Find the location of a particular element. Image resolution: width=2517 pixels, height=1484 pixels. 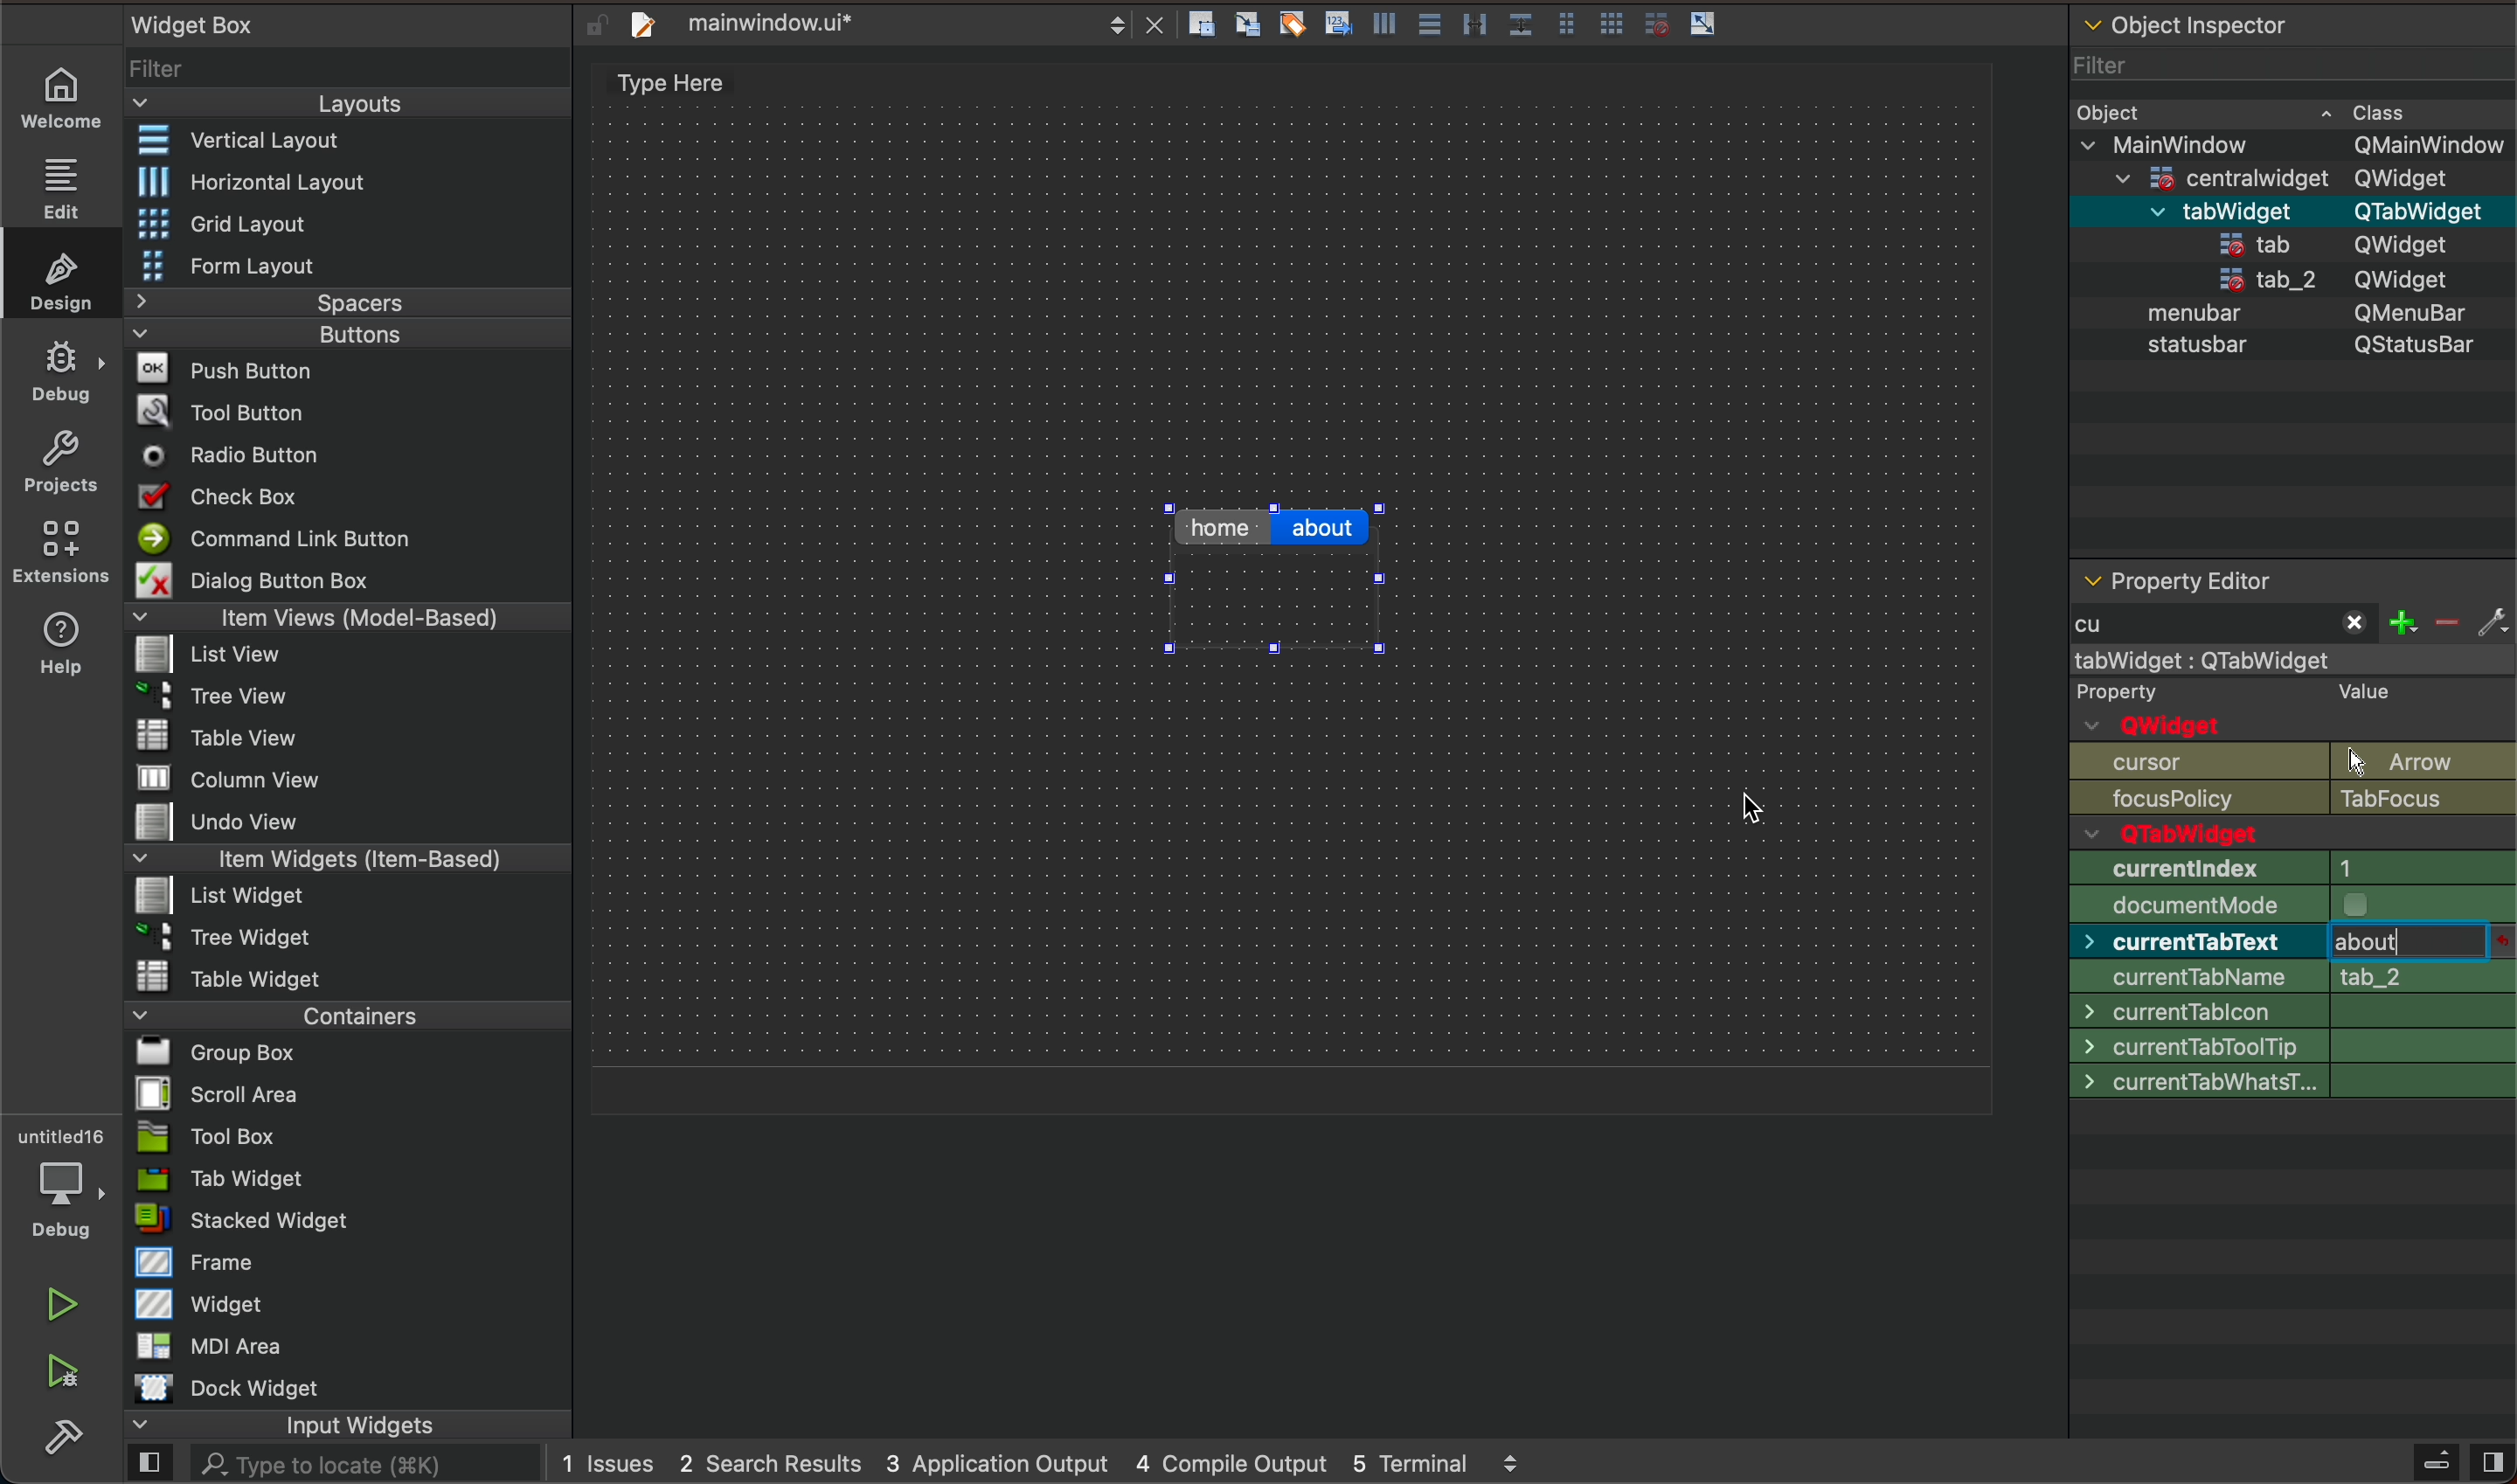

MW column view is located at coordinates (207, 777).